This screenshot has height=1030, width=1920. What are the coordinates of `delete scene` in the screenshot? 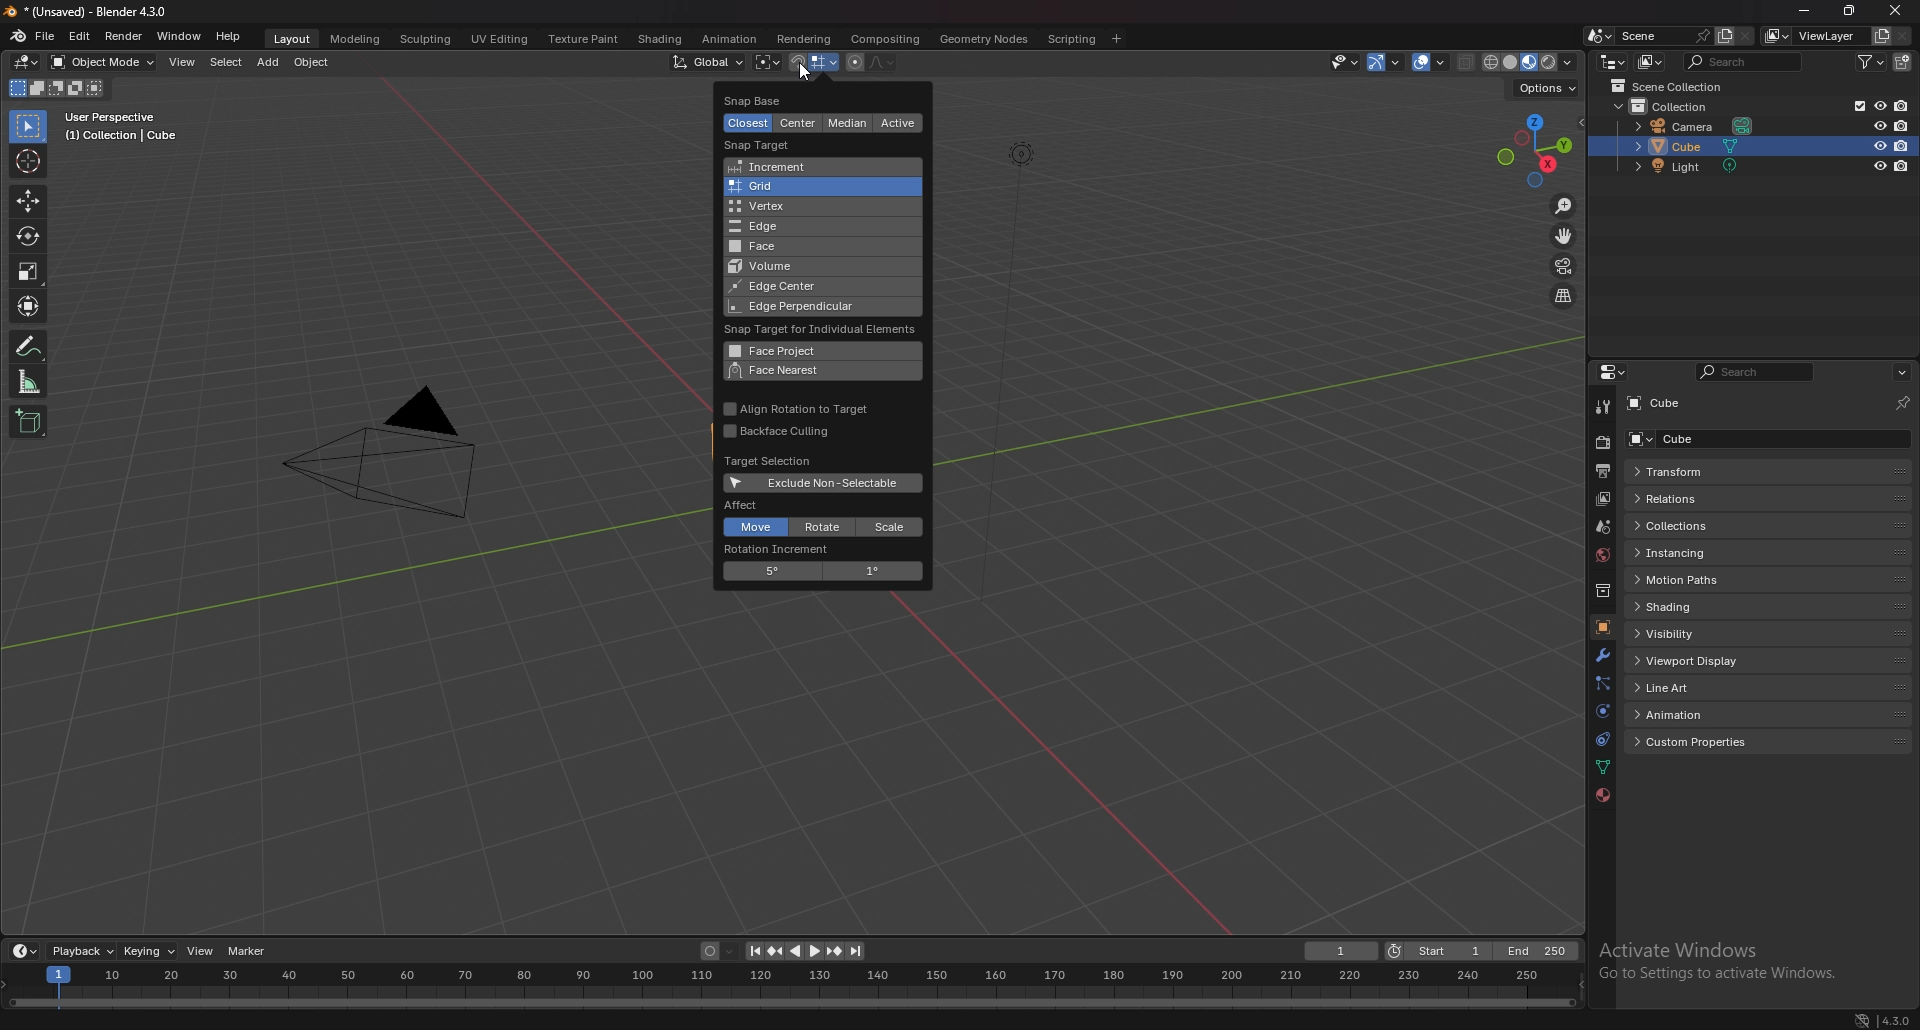 It's located at (1744, 37).